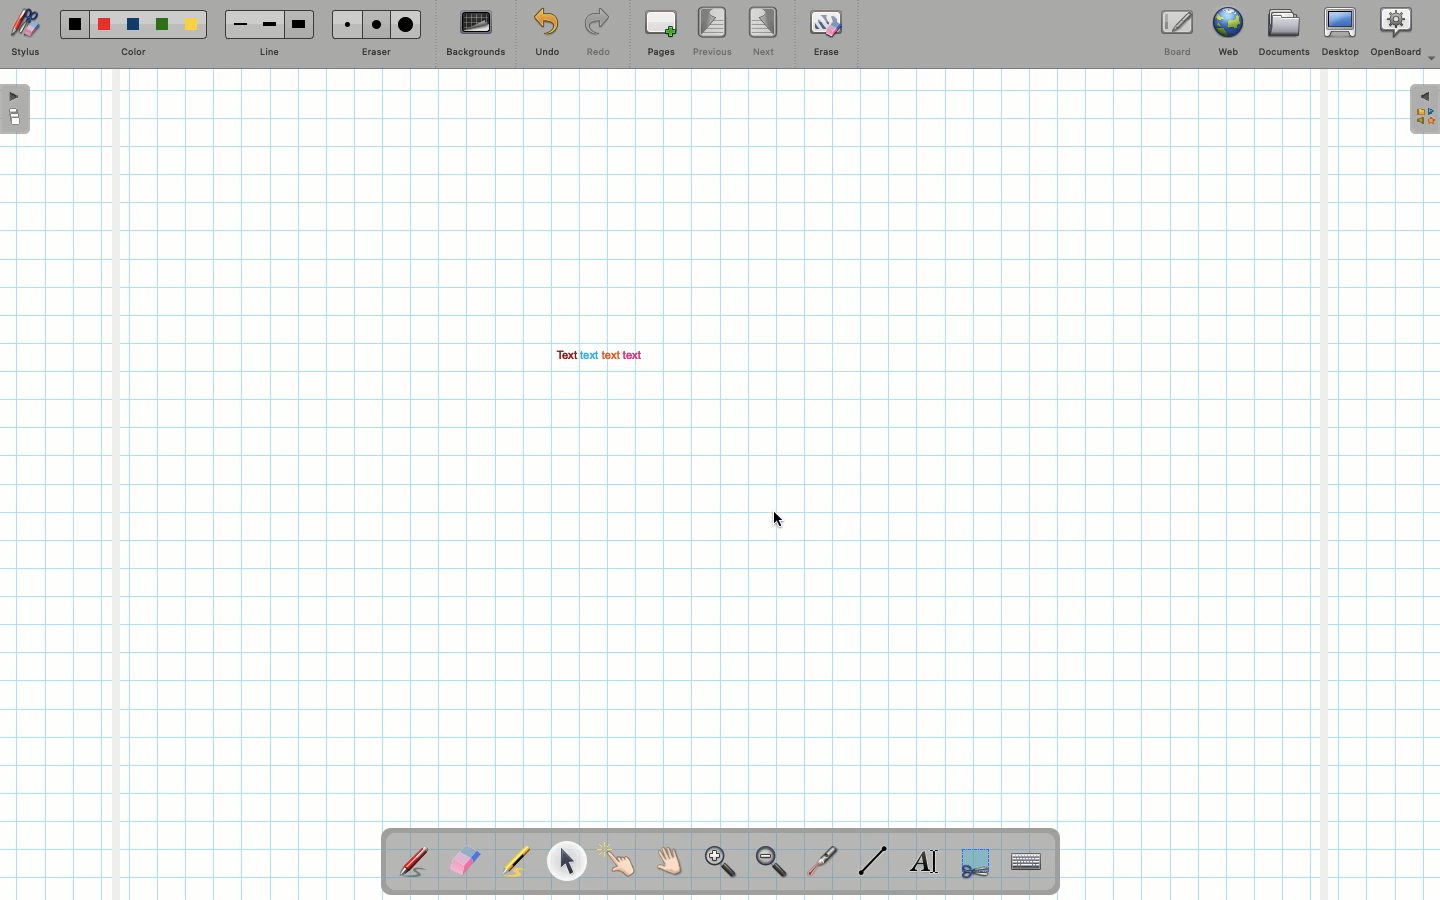 The height and width of the screenshot is (900, 1440). I want to click on Red, so click(105, 25).